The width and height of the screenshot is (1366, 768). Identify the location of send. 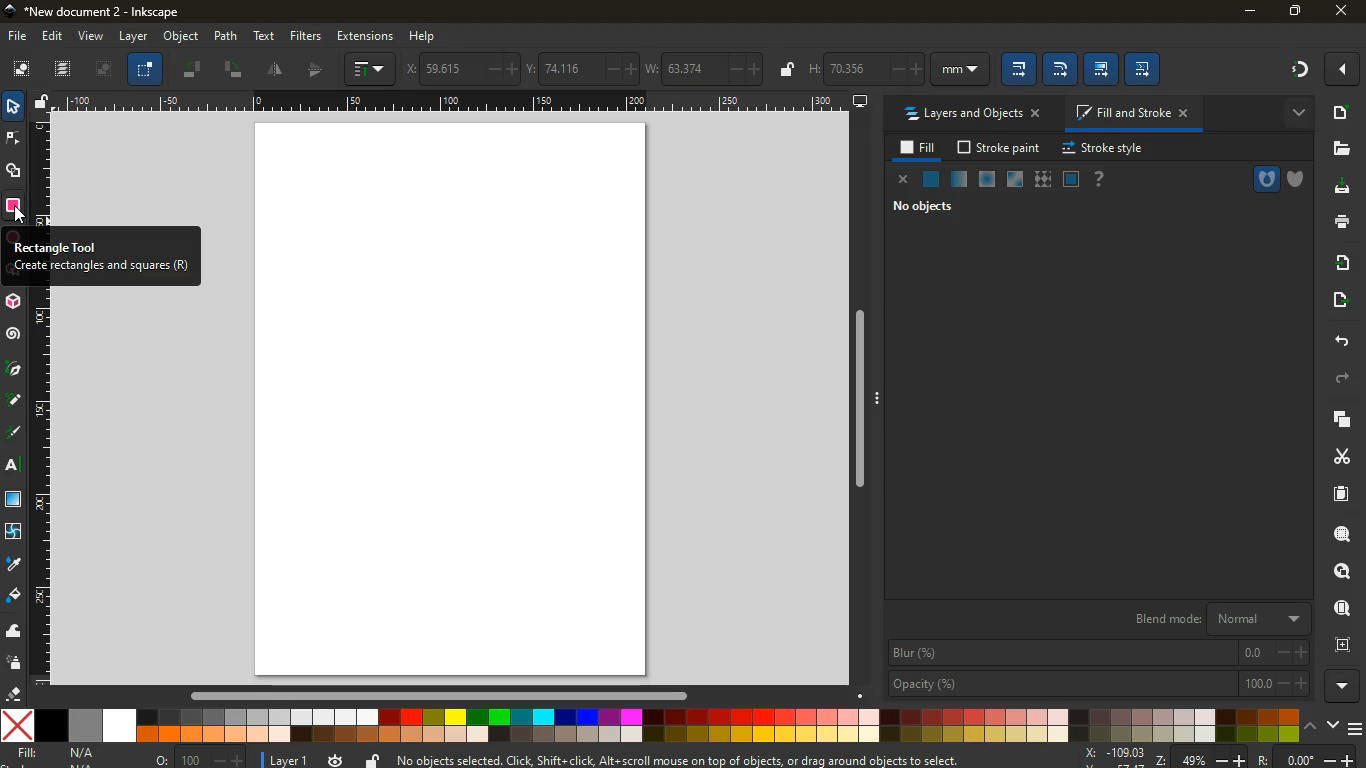
(1336, 301).